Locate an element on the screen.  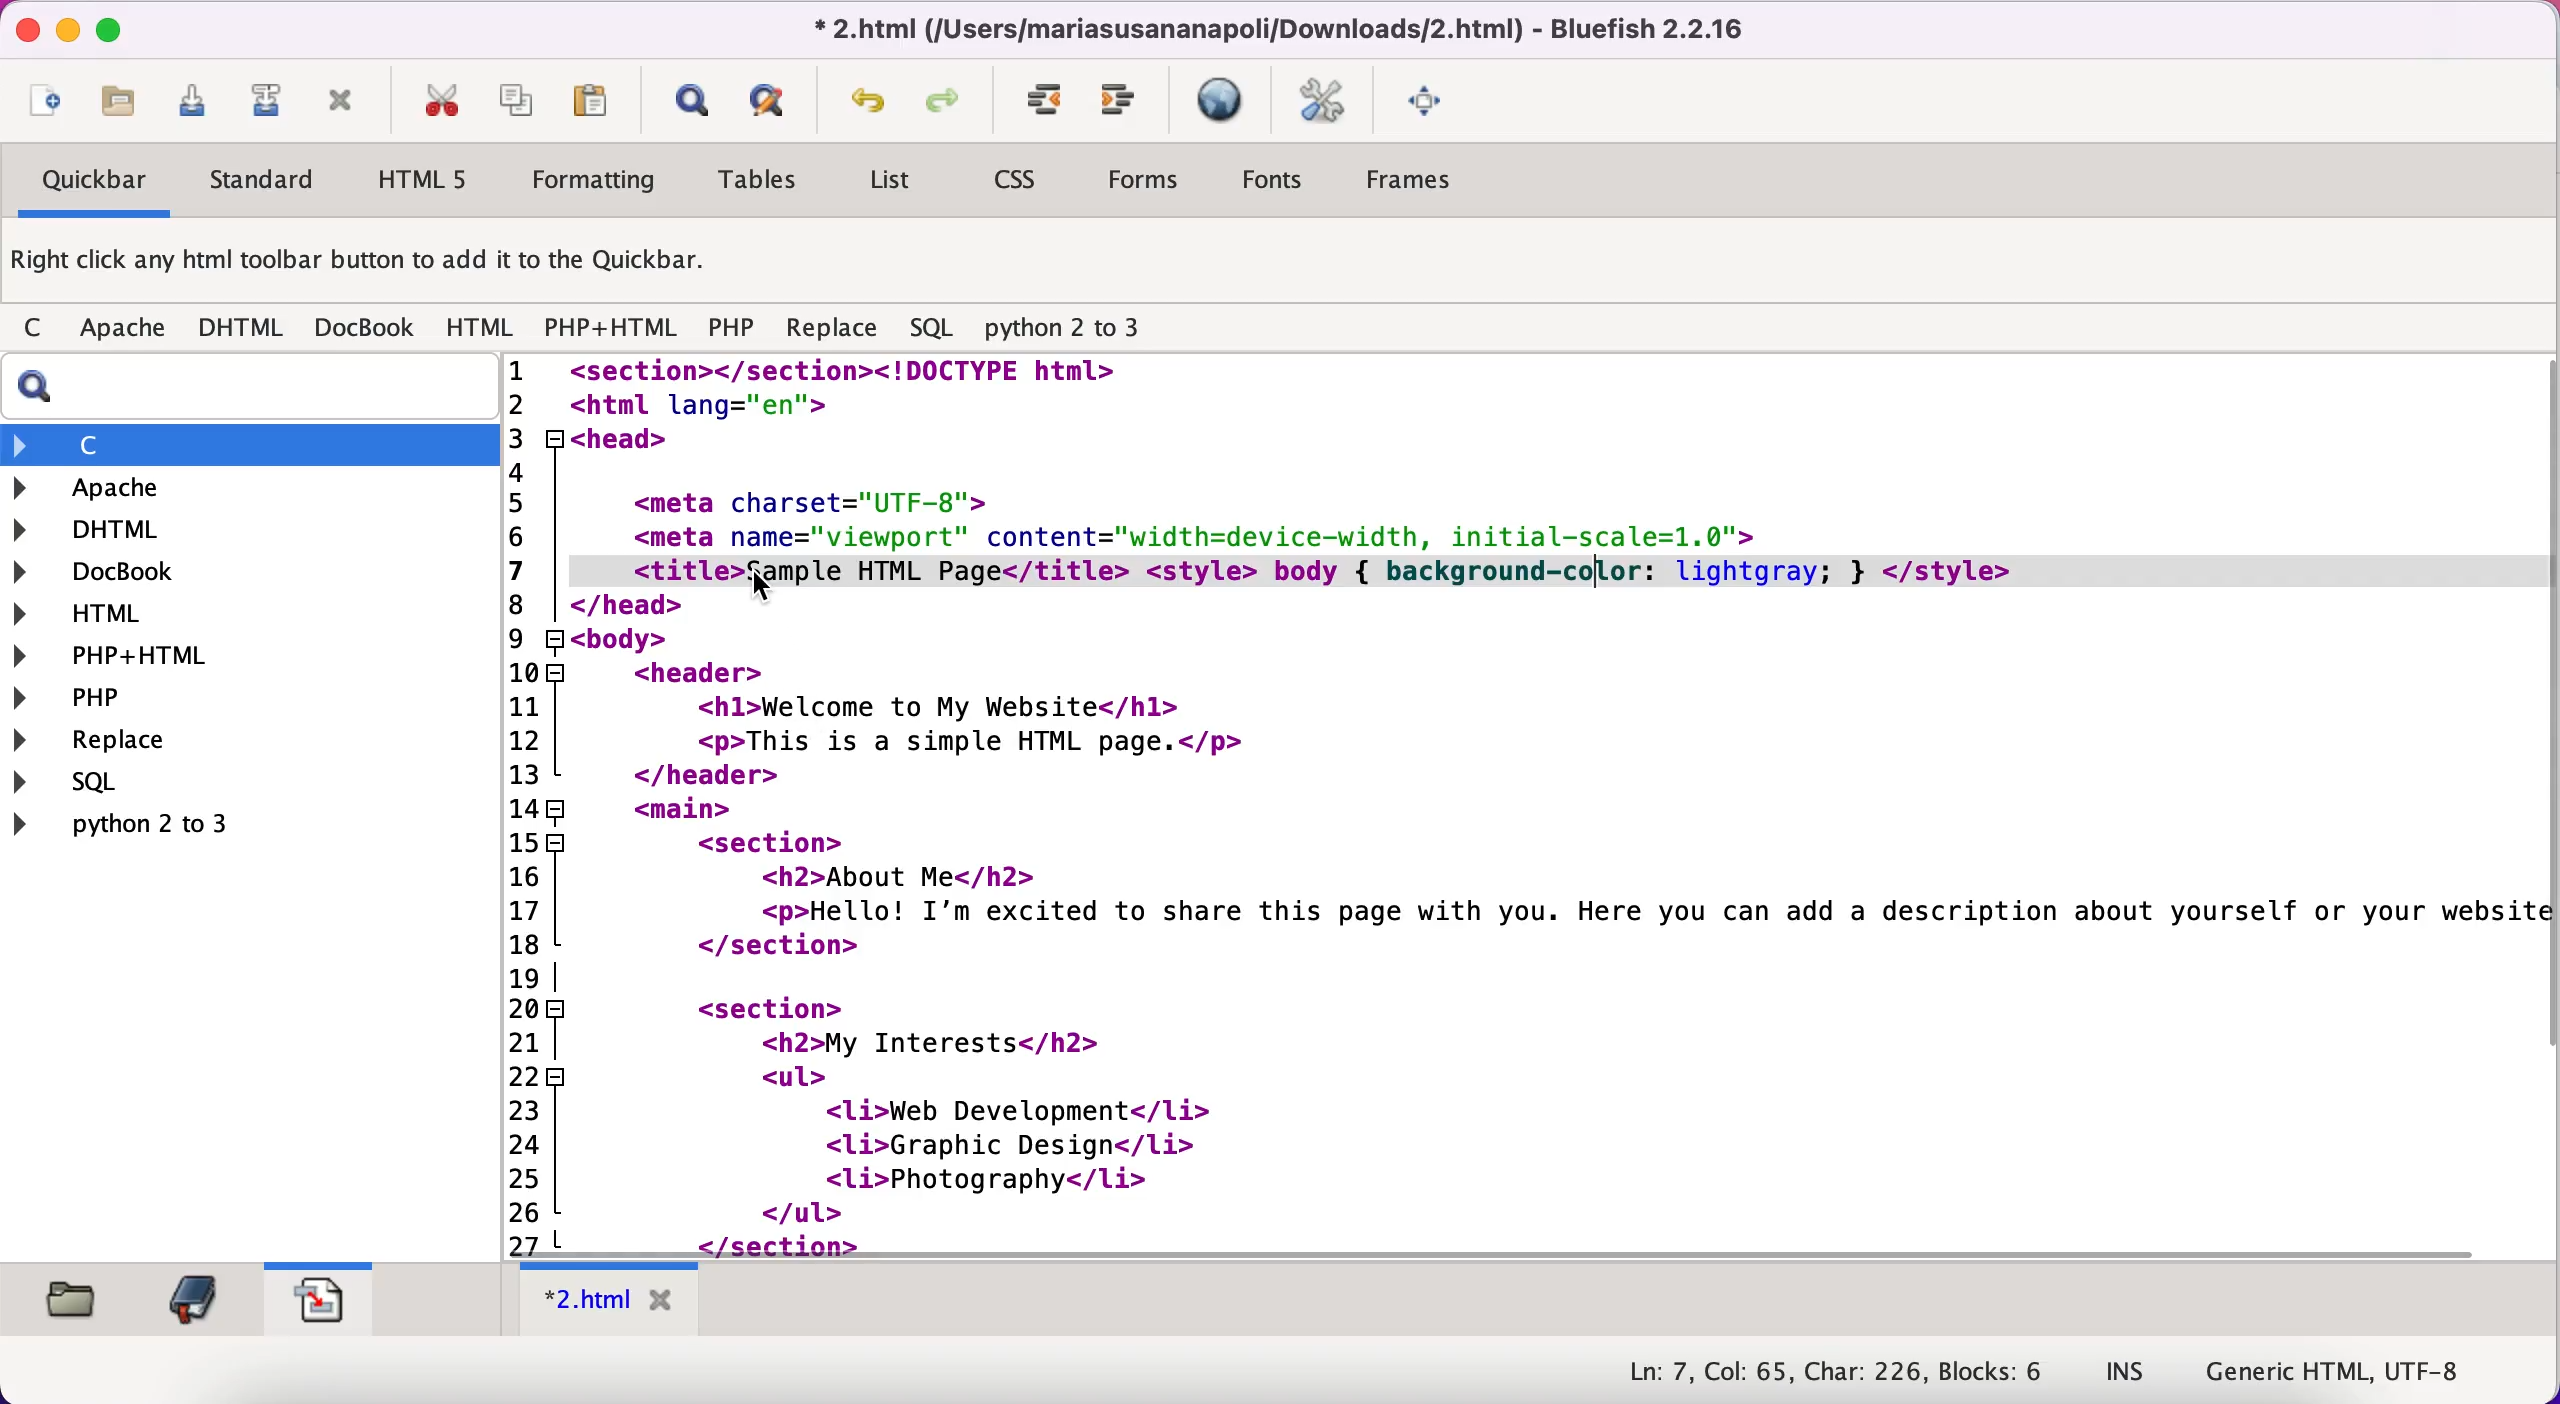
right click any html toolbar button to add it to the quickbar. is located at coordinates (363, 265).